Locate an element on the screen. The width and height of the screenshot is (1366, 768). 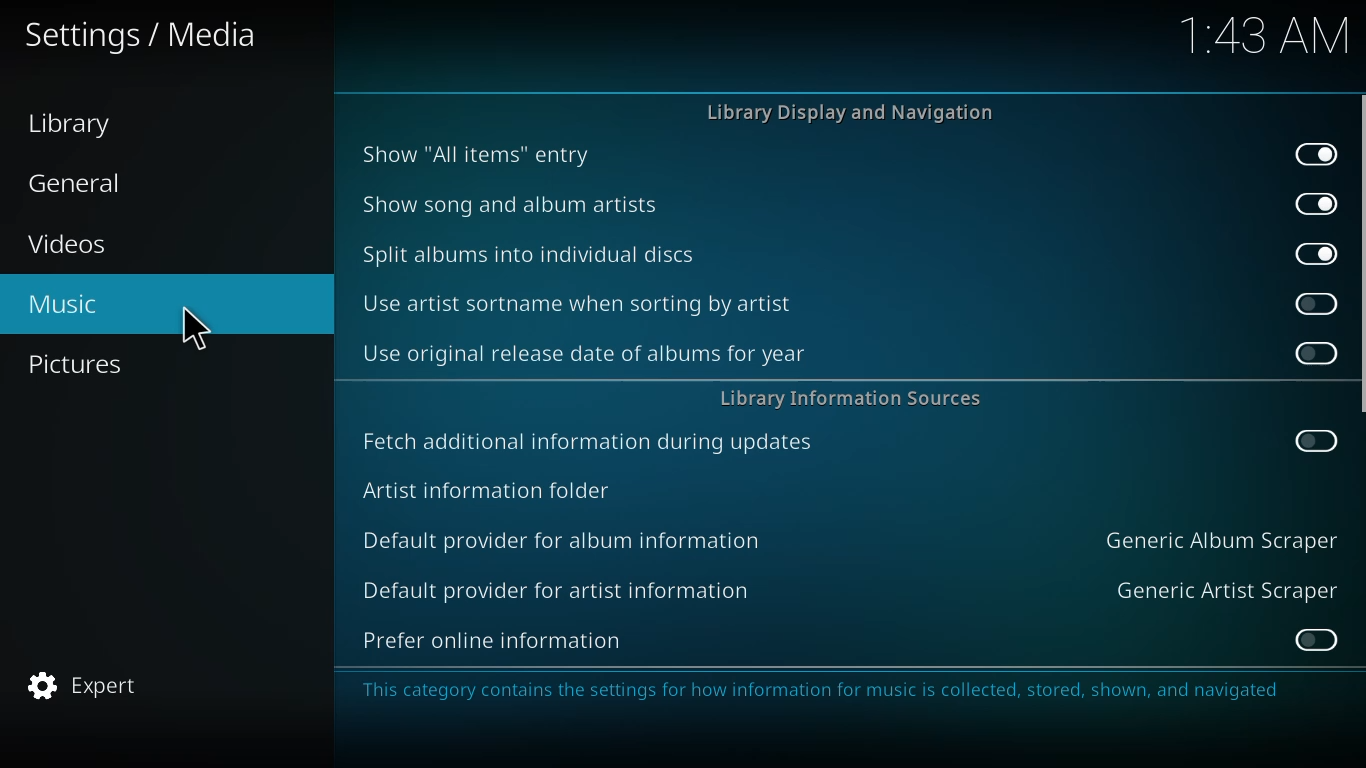
prefer online info is located at coordinates (493, 640).